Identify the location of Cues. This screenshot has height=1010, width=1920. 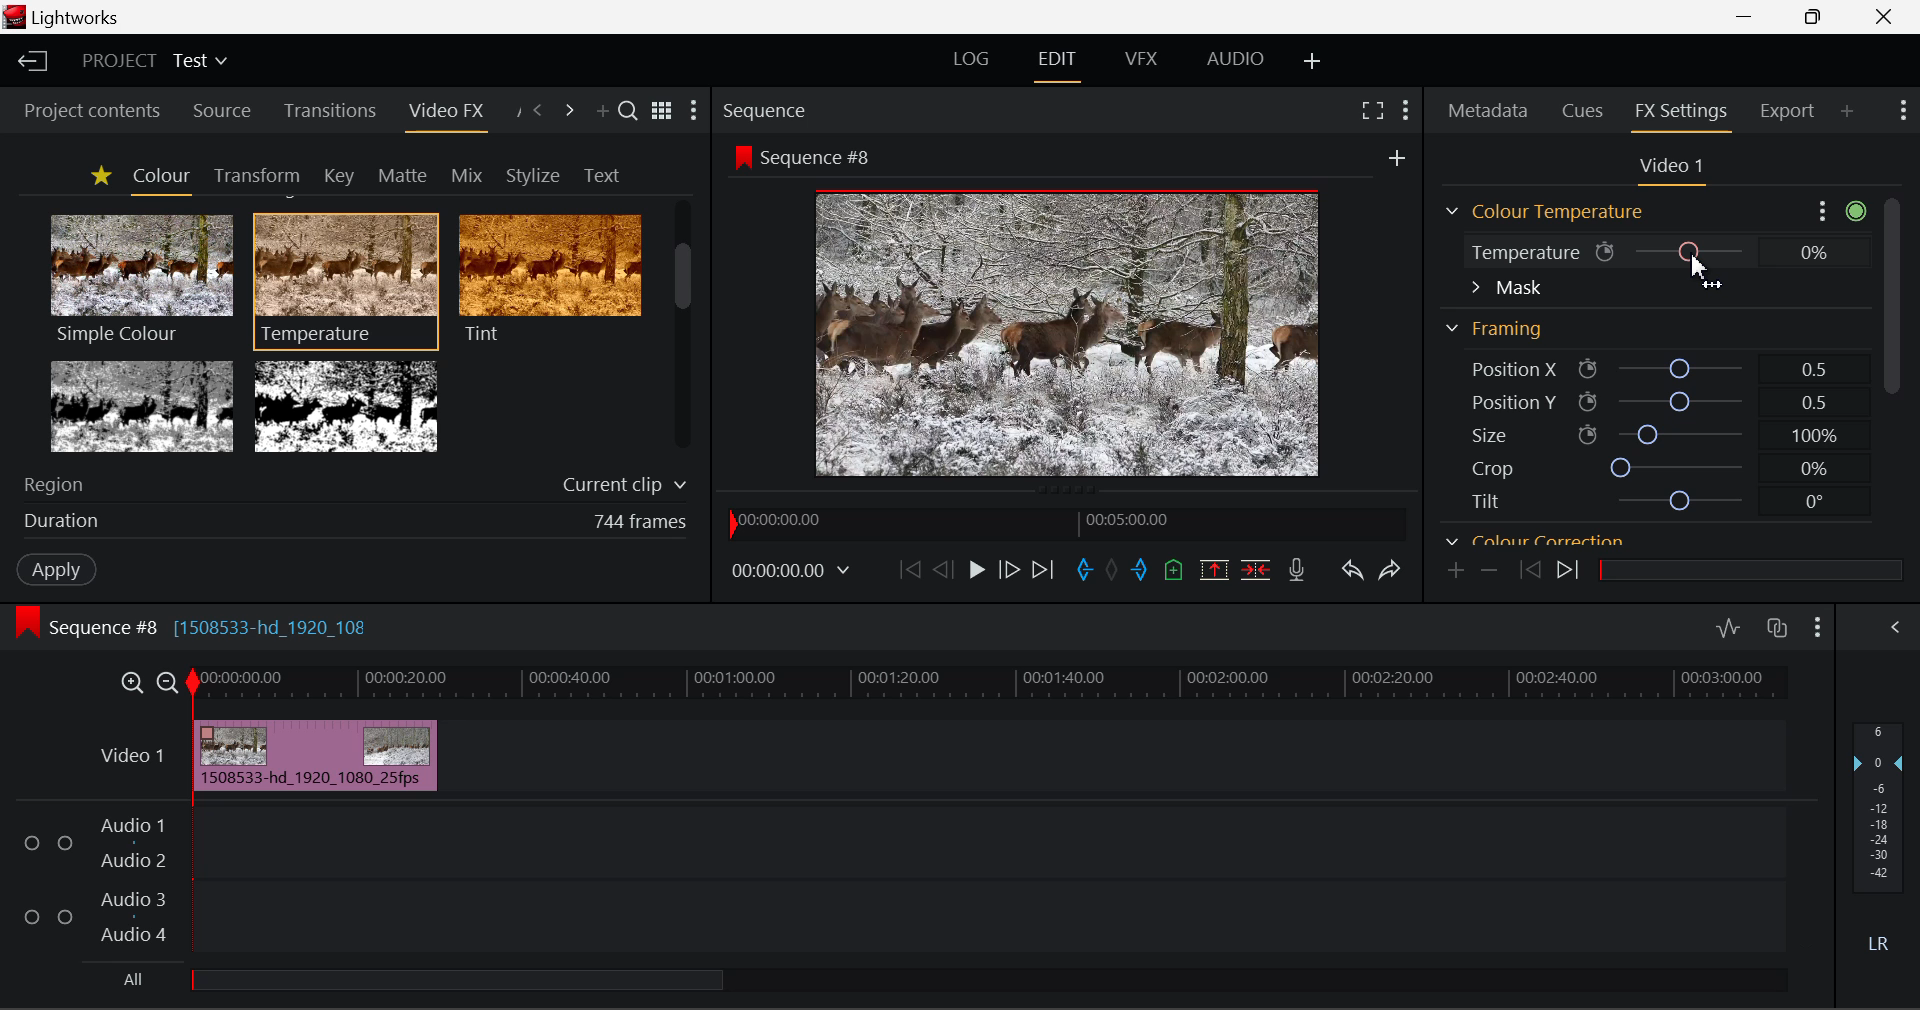
(1584, 109).